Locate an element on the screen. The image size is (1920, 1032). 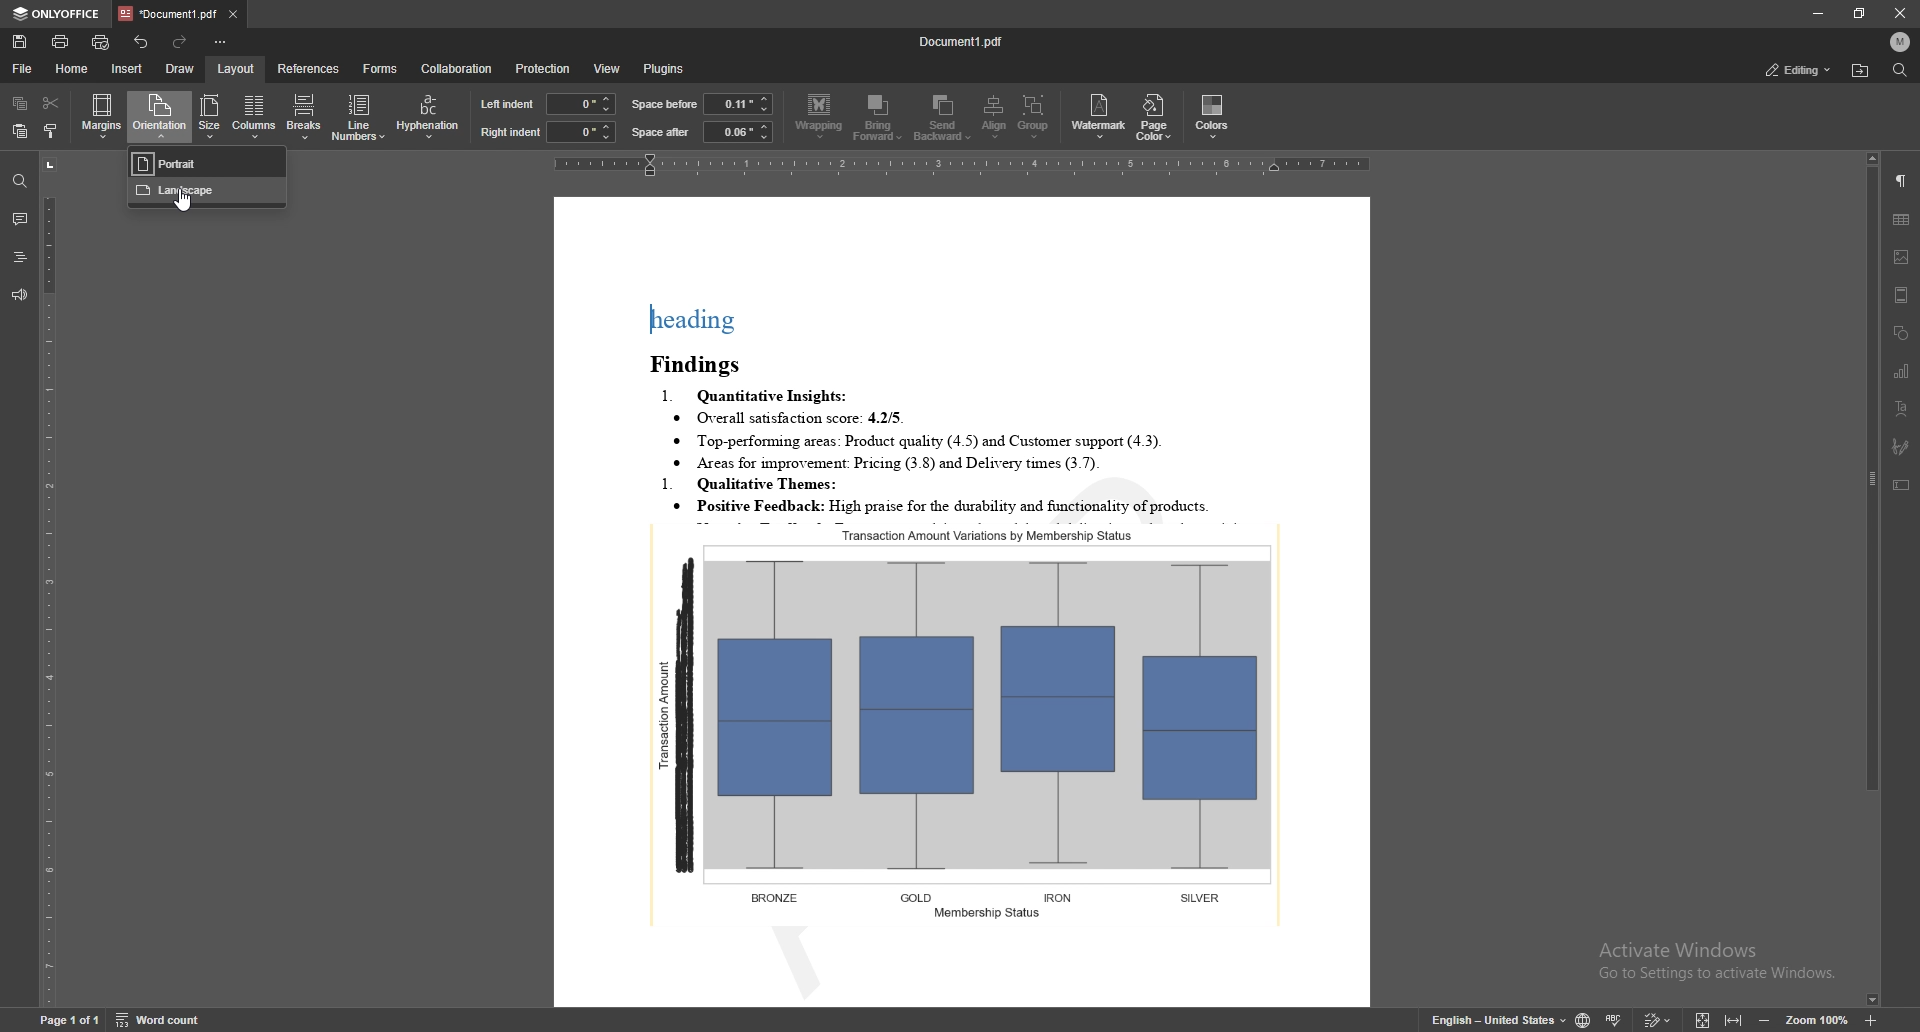
fit to screen is located at coordinates (1703, 1018).